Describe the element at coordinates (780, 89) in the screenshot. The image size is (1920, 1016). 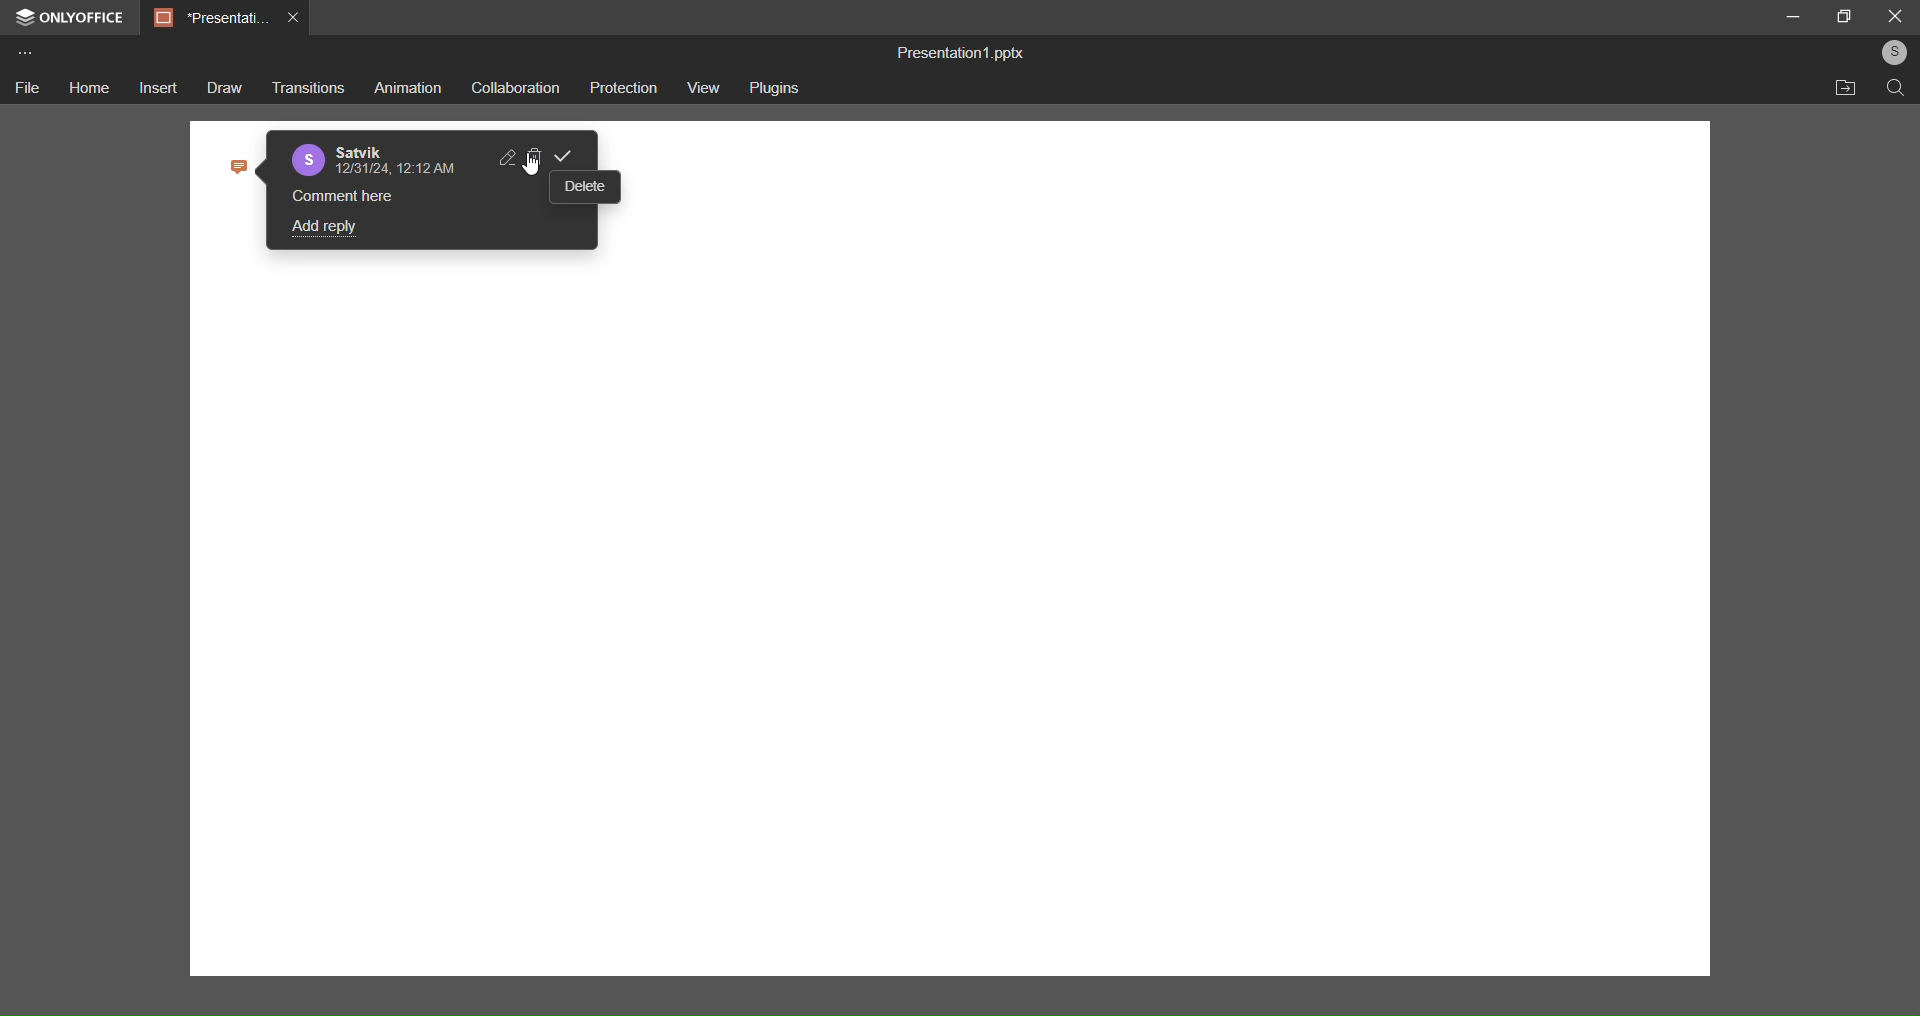
I see `plugins` at that location.